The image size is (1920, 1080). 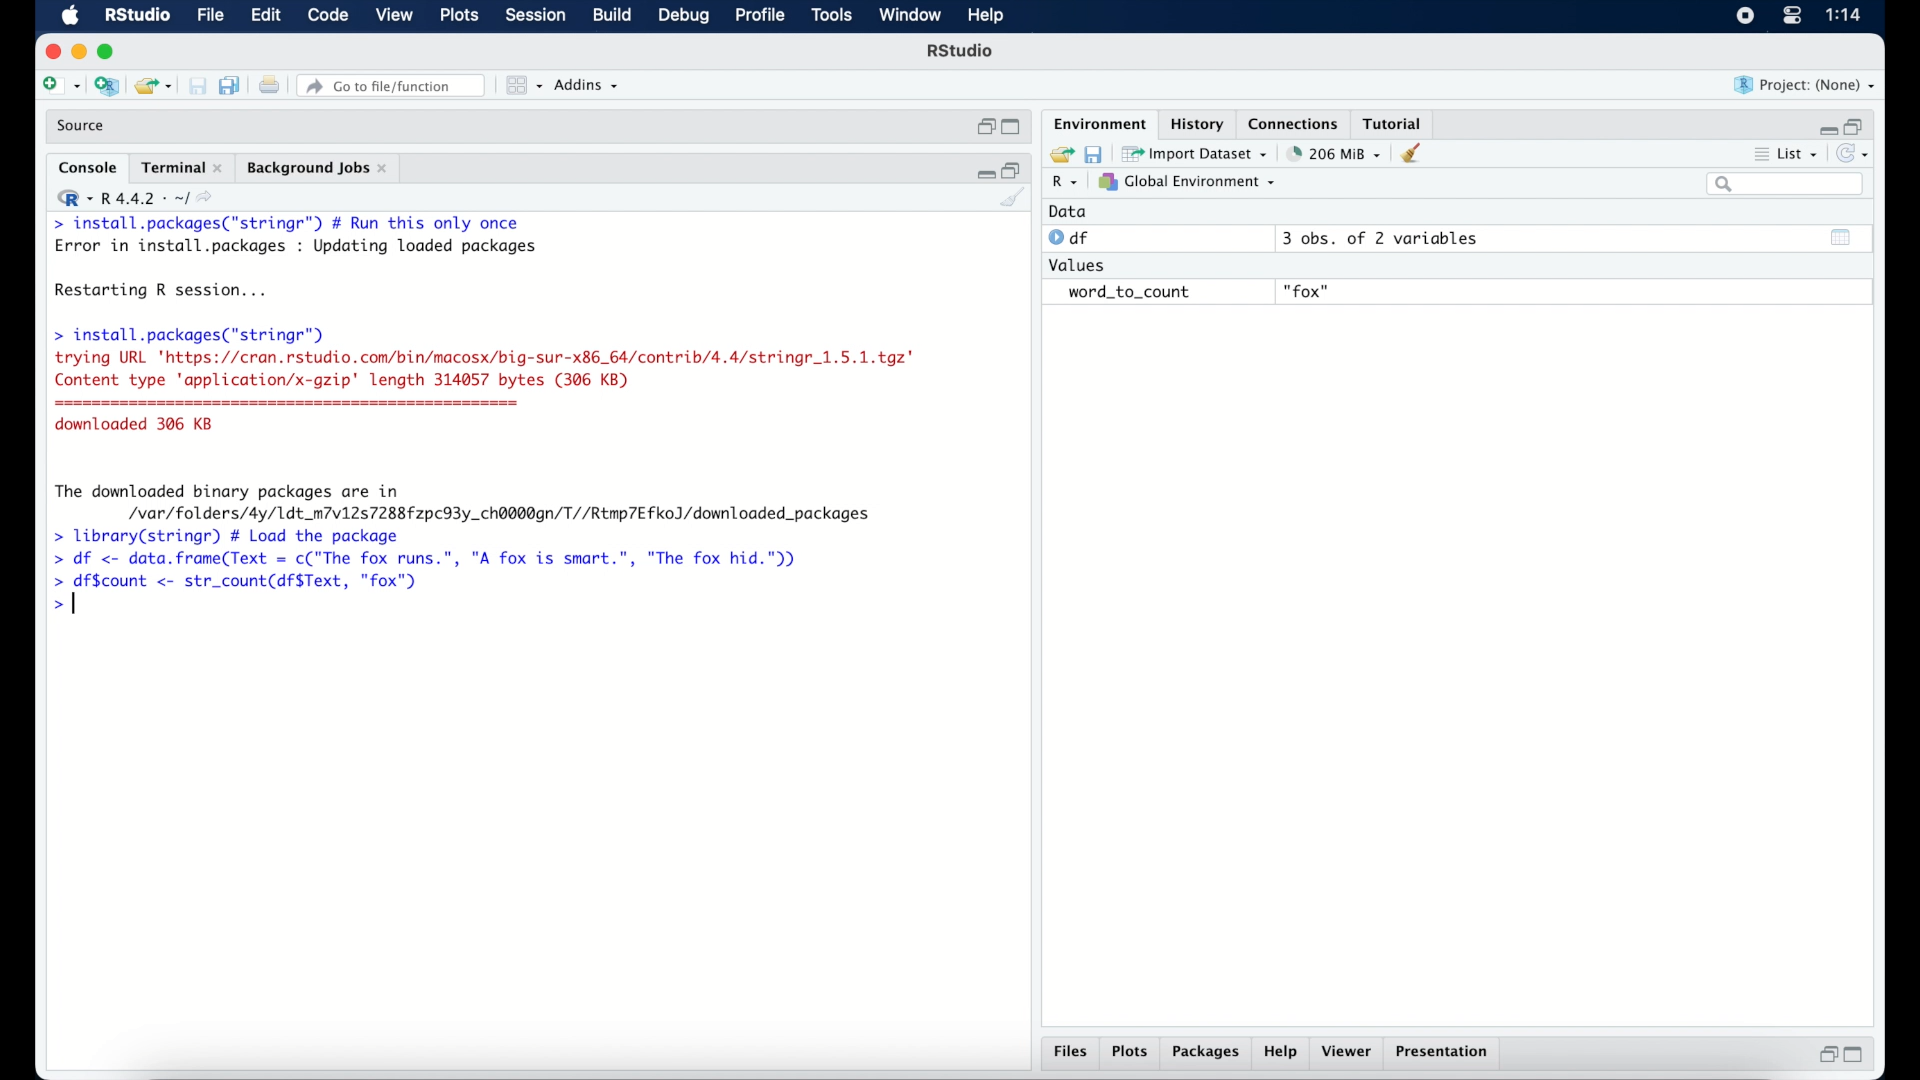 I want to click on import dataset, so click(x=1195, y=154).